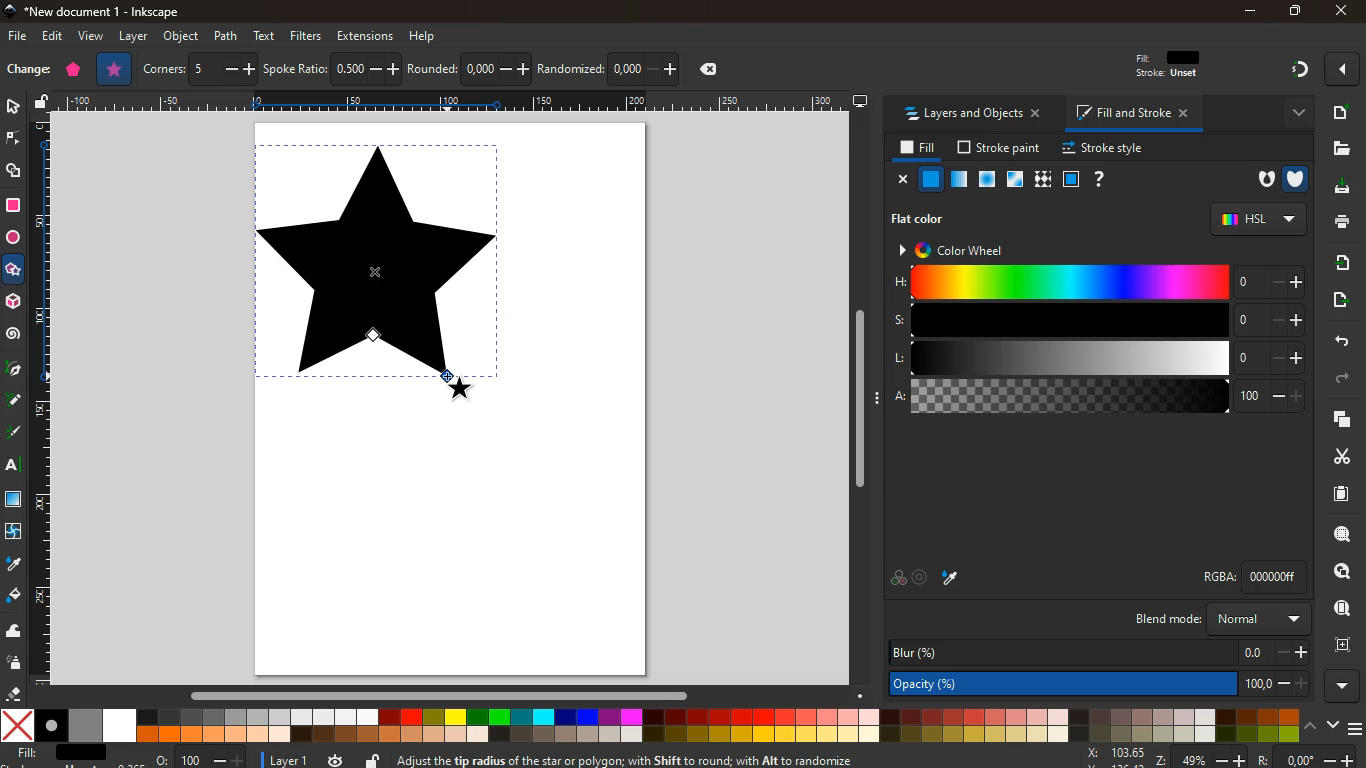 The image size is (1366, 768). What do you see at coordinates (896, 576) in the screenshot?
I see `color palette` at bounding box center [896, 576].